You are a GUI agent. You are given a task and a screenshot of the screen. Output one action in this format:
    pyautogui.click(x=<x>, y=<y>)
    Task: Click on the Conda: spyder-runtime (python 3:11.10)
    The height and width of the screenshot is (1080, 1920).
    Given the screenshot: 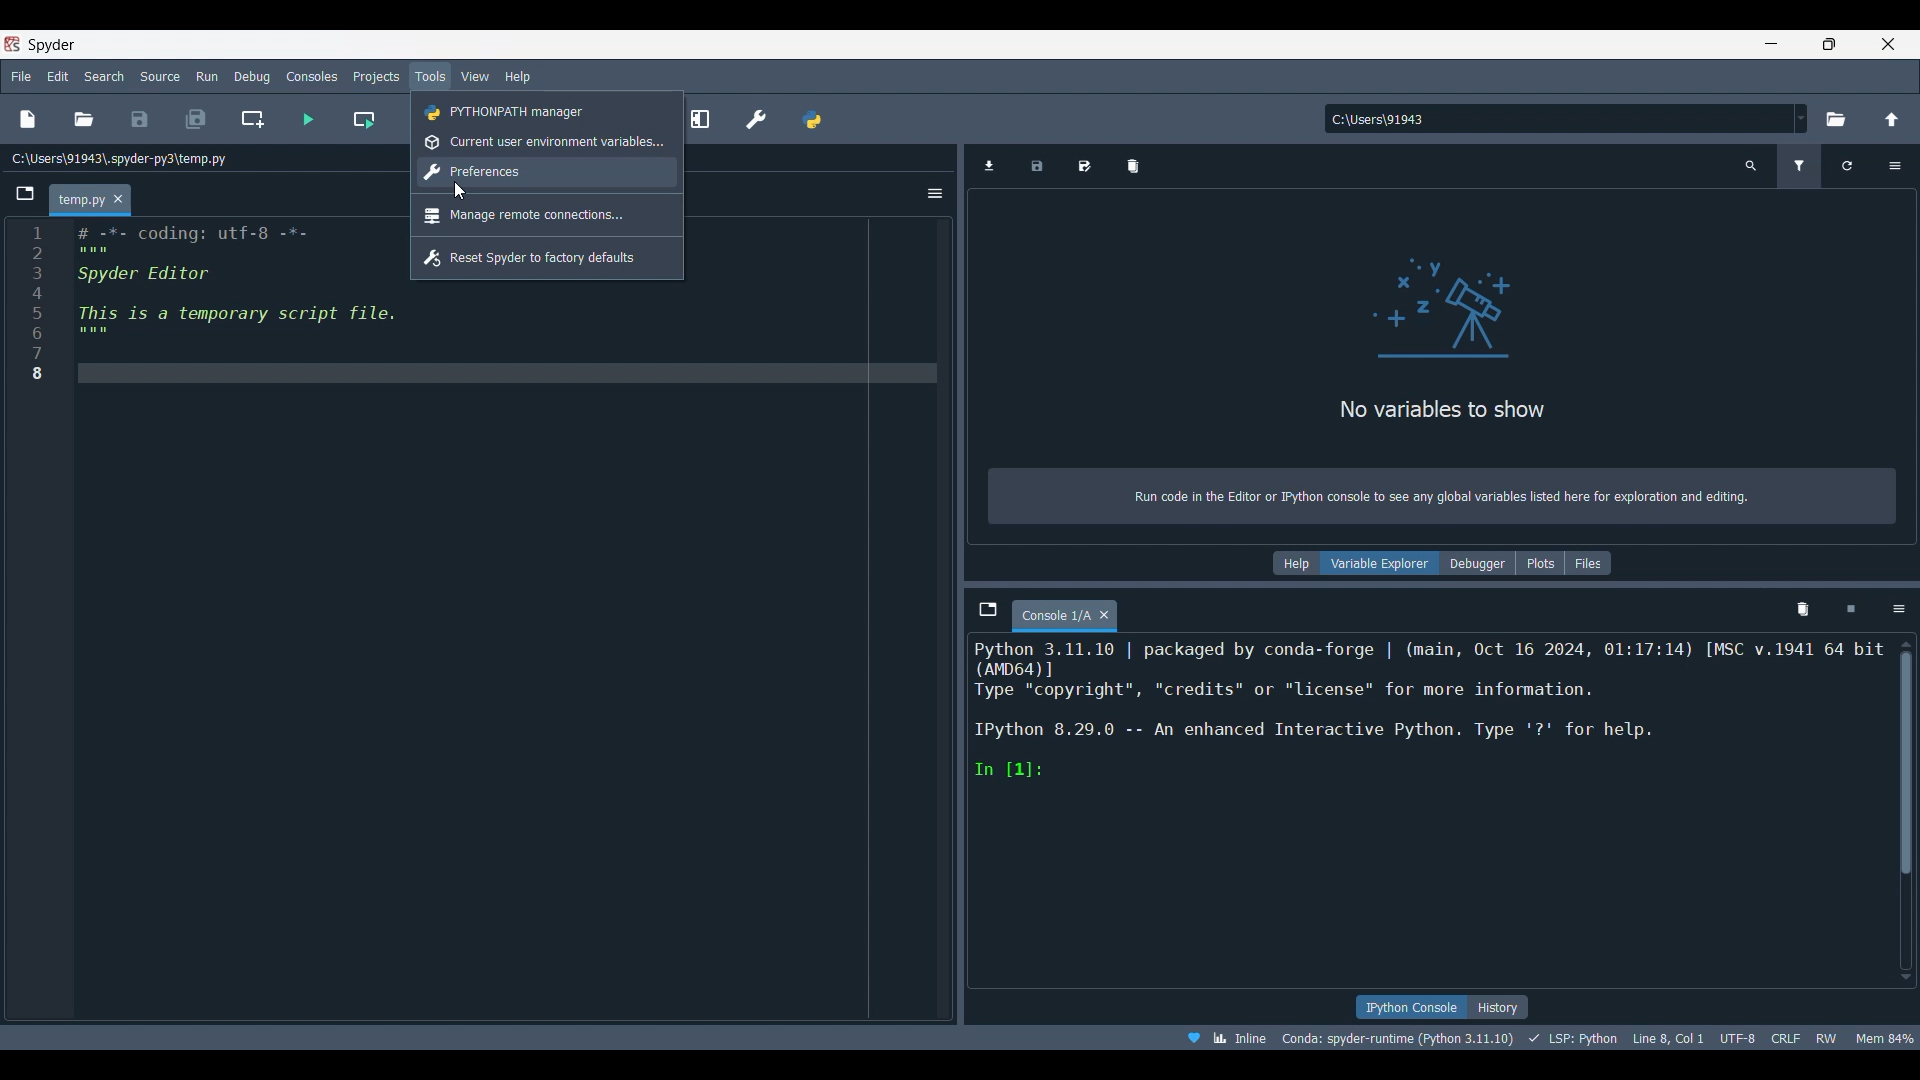 What is the action you would take?
    pyautogui.click(x=1395, y=1036)
    